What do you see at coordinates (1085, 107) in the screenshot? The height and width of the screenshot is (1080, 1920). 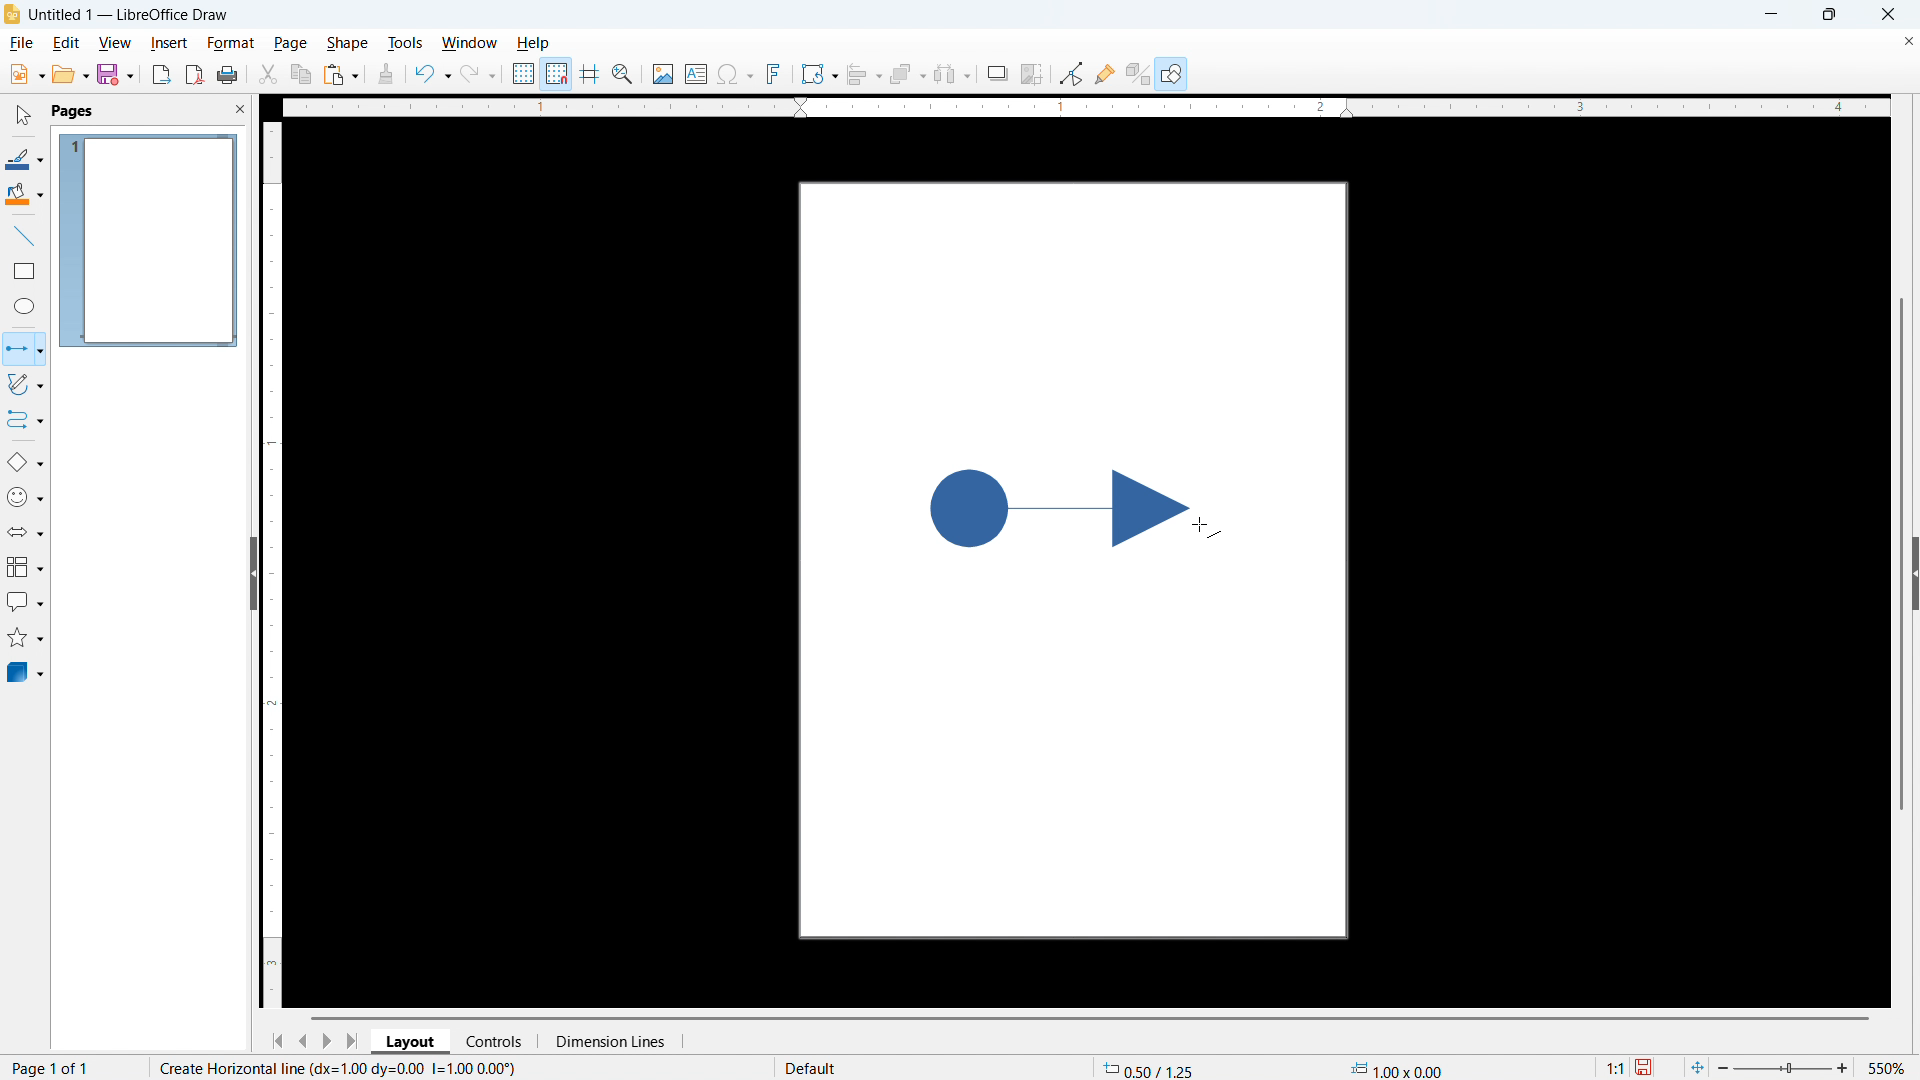 I see `Horizontal ruler ` at bounding box center [1085, 107].